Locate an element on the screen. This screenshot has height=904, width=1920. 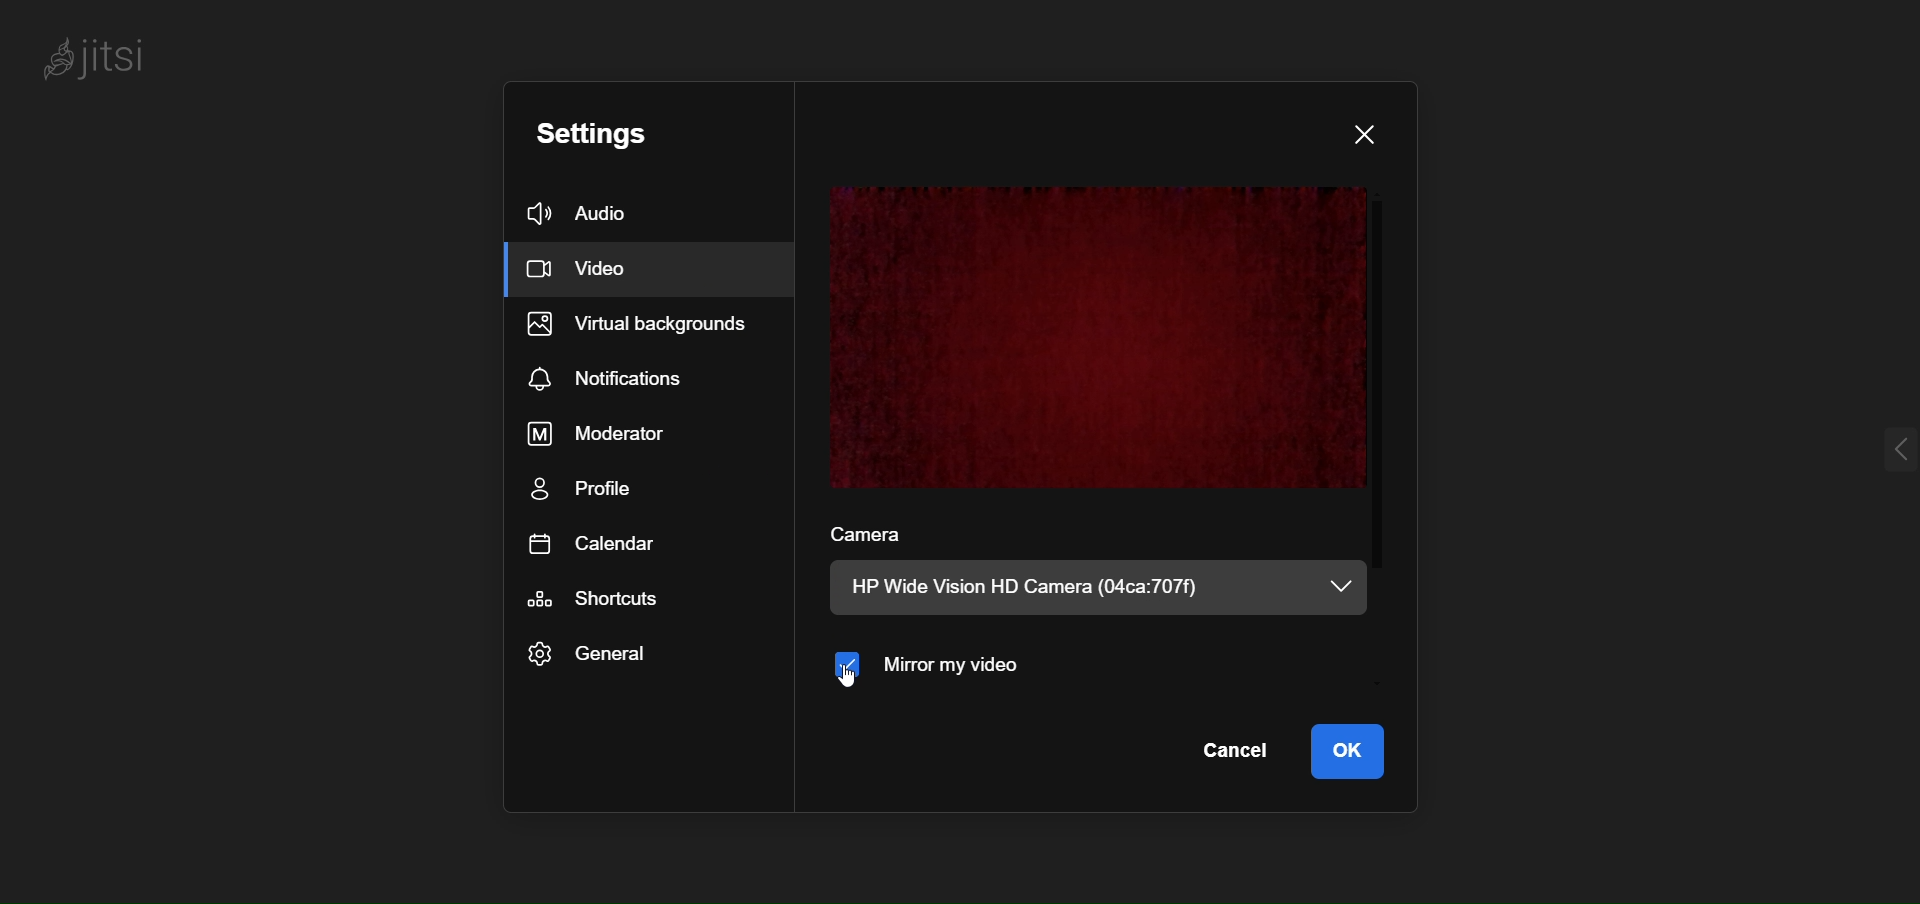
setting is located at coordinates (602, 131).